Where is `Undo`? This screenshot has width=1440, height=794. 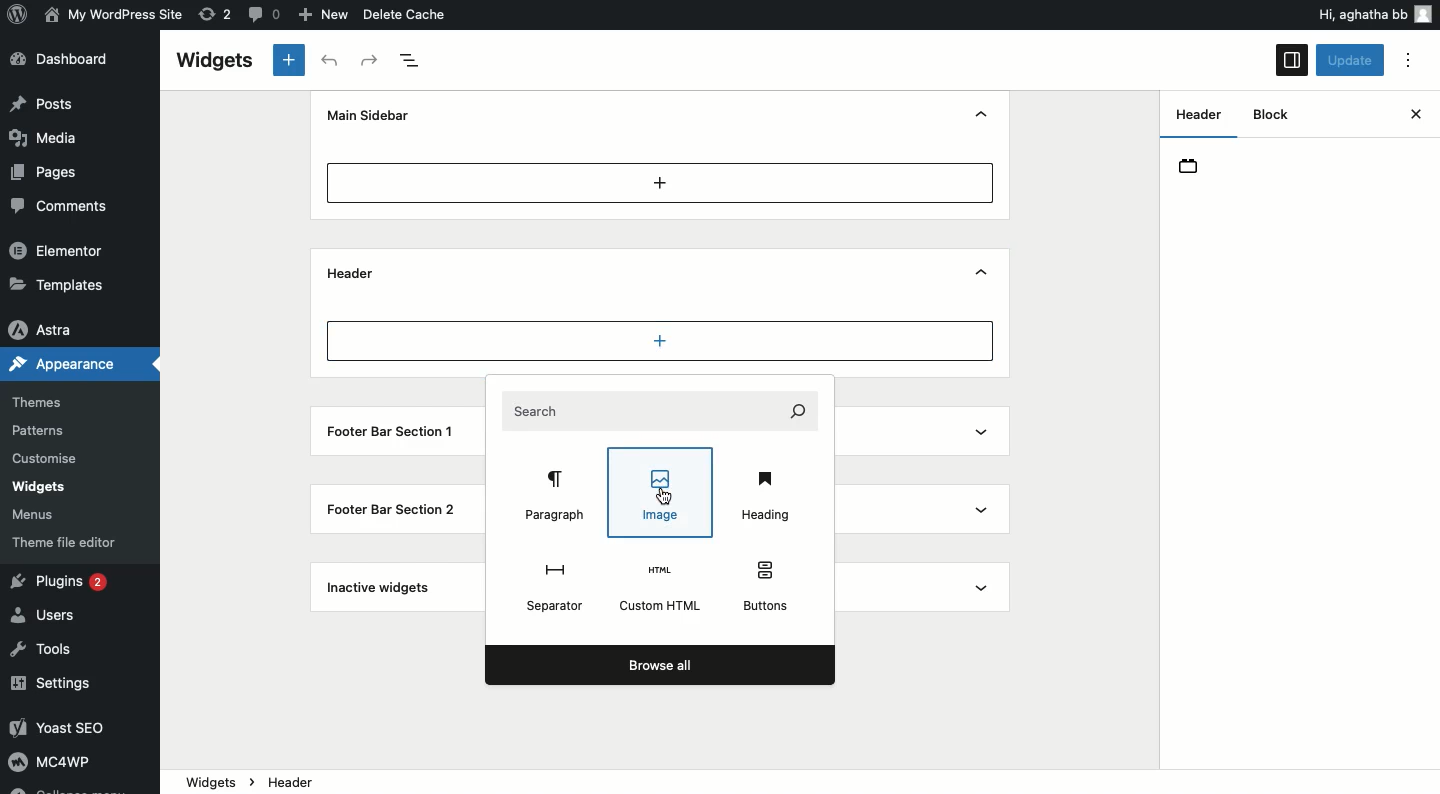
Undo is located at coordinates (333, 61).